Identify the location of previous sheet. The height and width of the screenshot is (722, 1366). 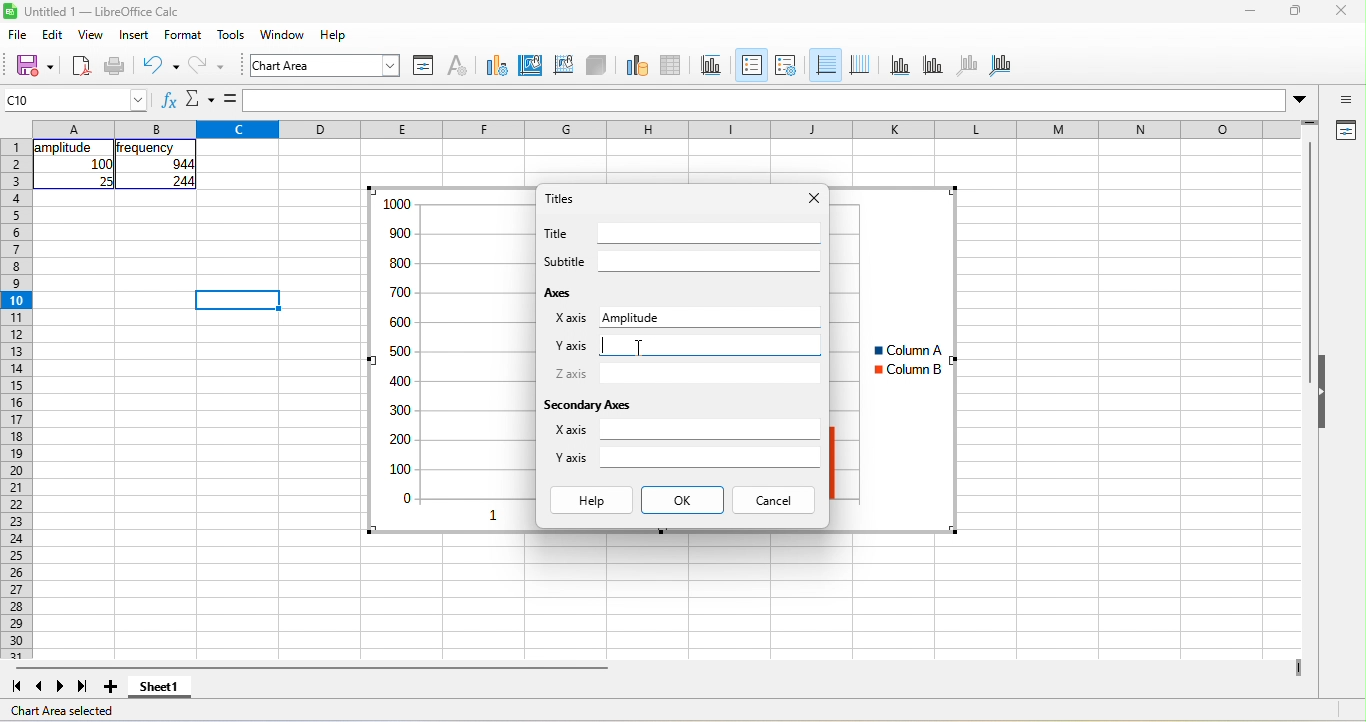
(40, 687).